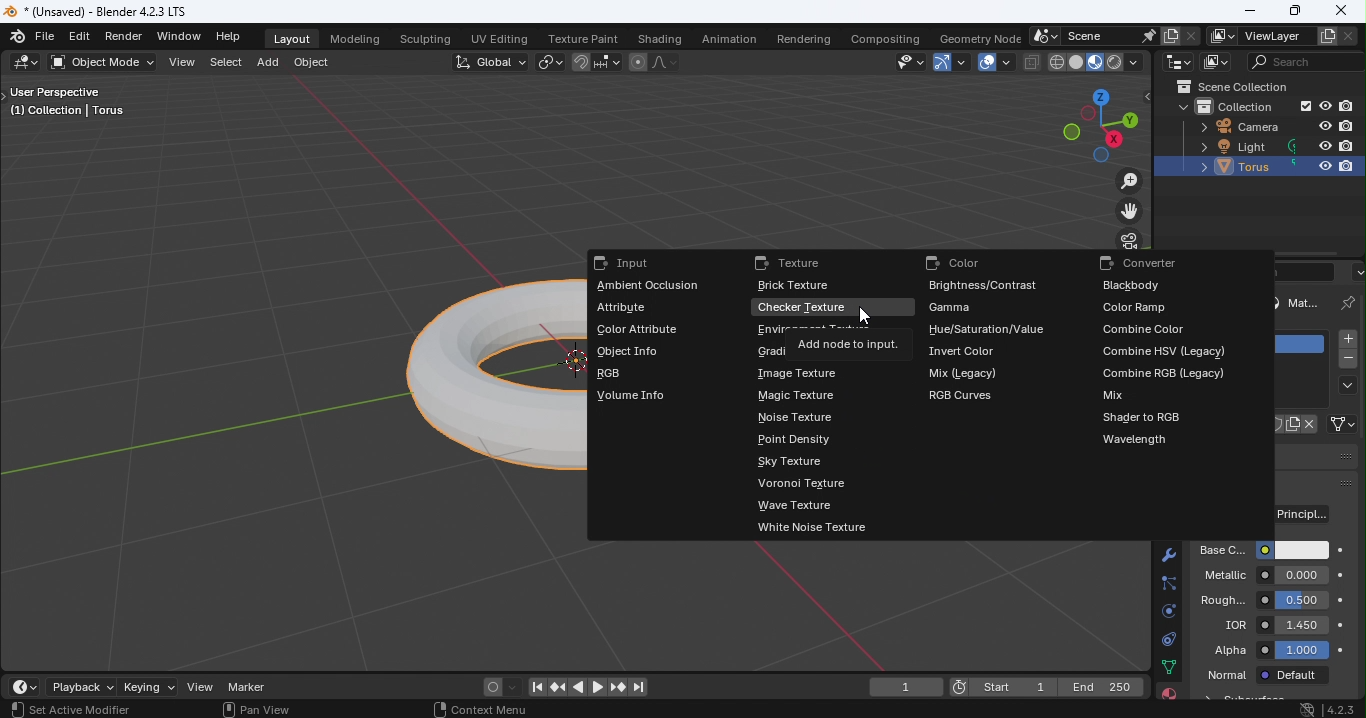  Describe the element at coordinates (1248, 12) in the screenshot. I see `Minimize` at that location.